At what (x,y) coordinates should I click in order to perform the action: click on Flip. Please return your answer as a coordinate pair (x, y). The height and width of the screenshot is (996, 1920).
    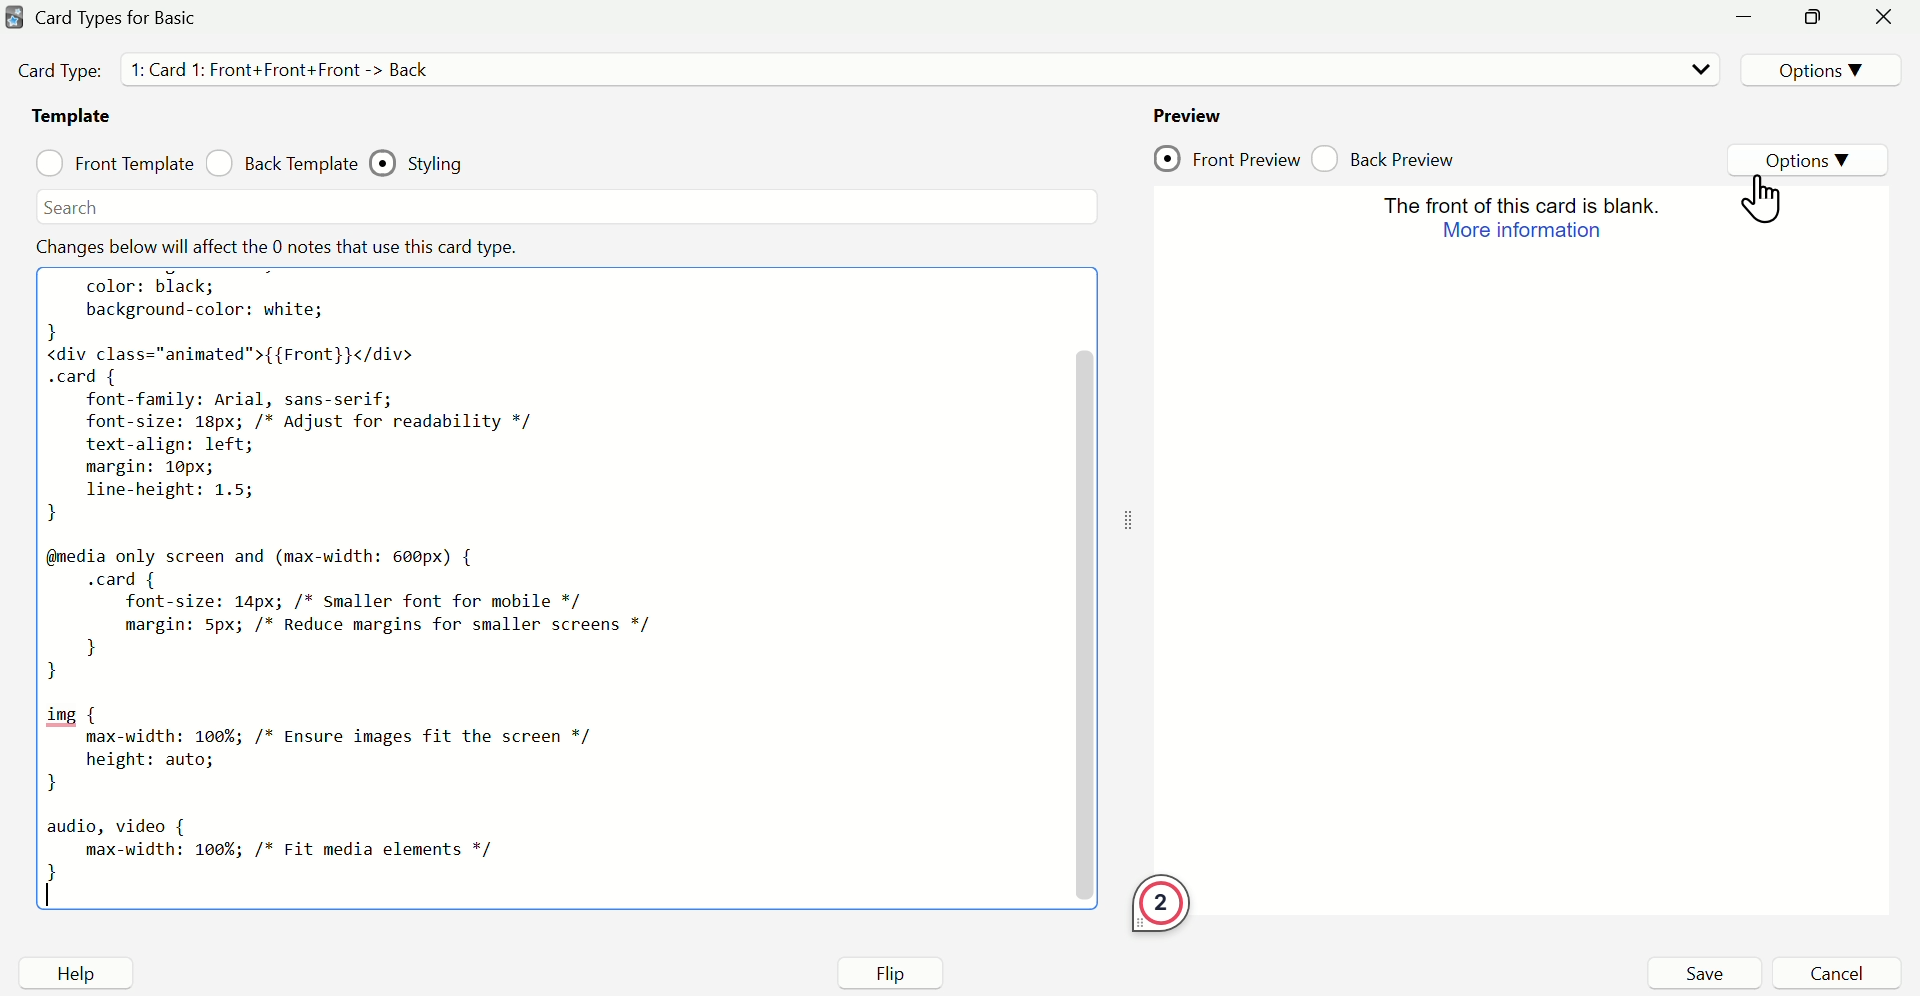
    Looking at the image, I should click on (895, 971).